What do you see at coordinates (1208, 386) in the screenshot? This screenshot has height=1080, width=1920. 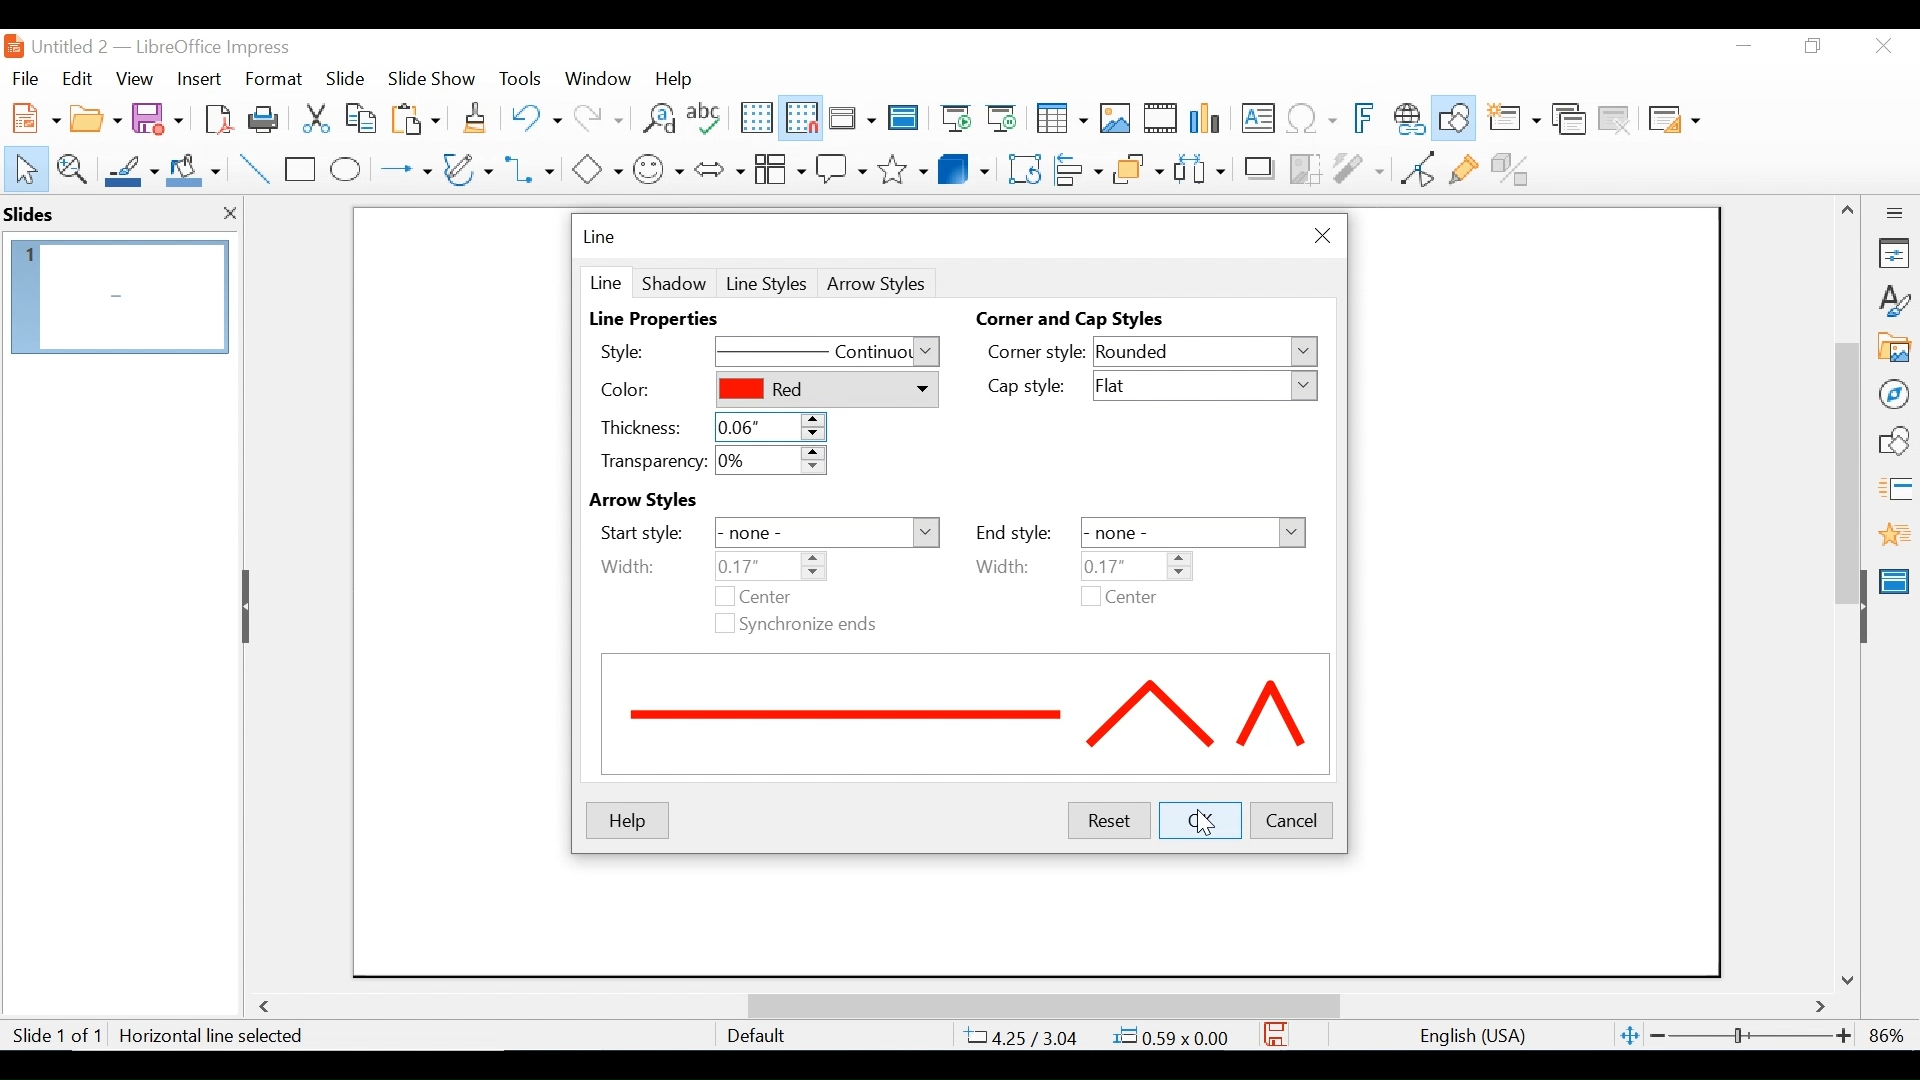 I see `Flat` at bounding box center [1208, 386].